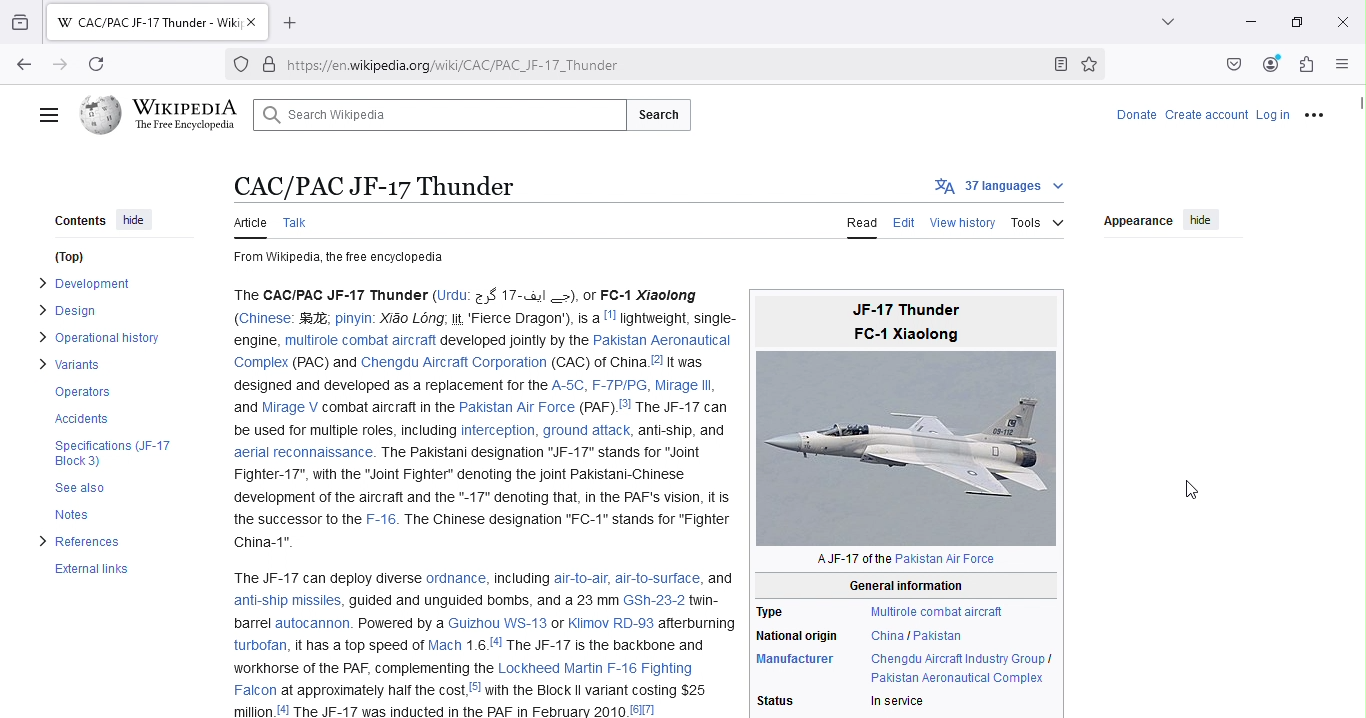 Image resolution: width=1366 pixels, height=718 pixels. I want to click on Save to pocket, so click(1232, 64).